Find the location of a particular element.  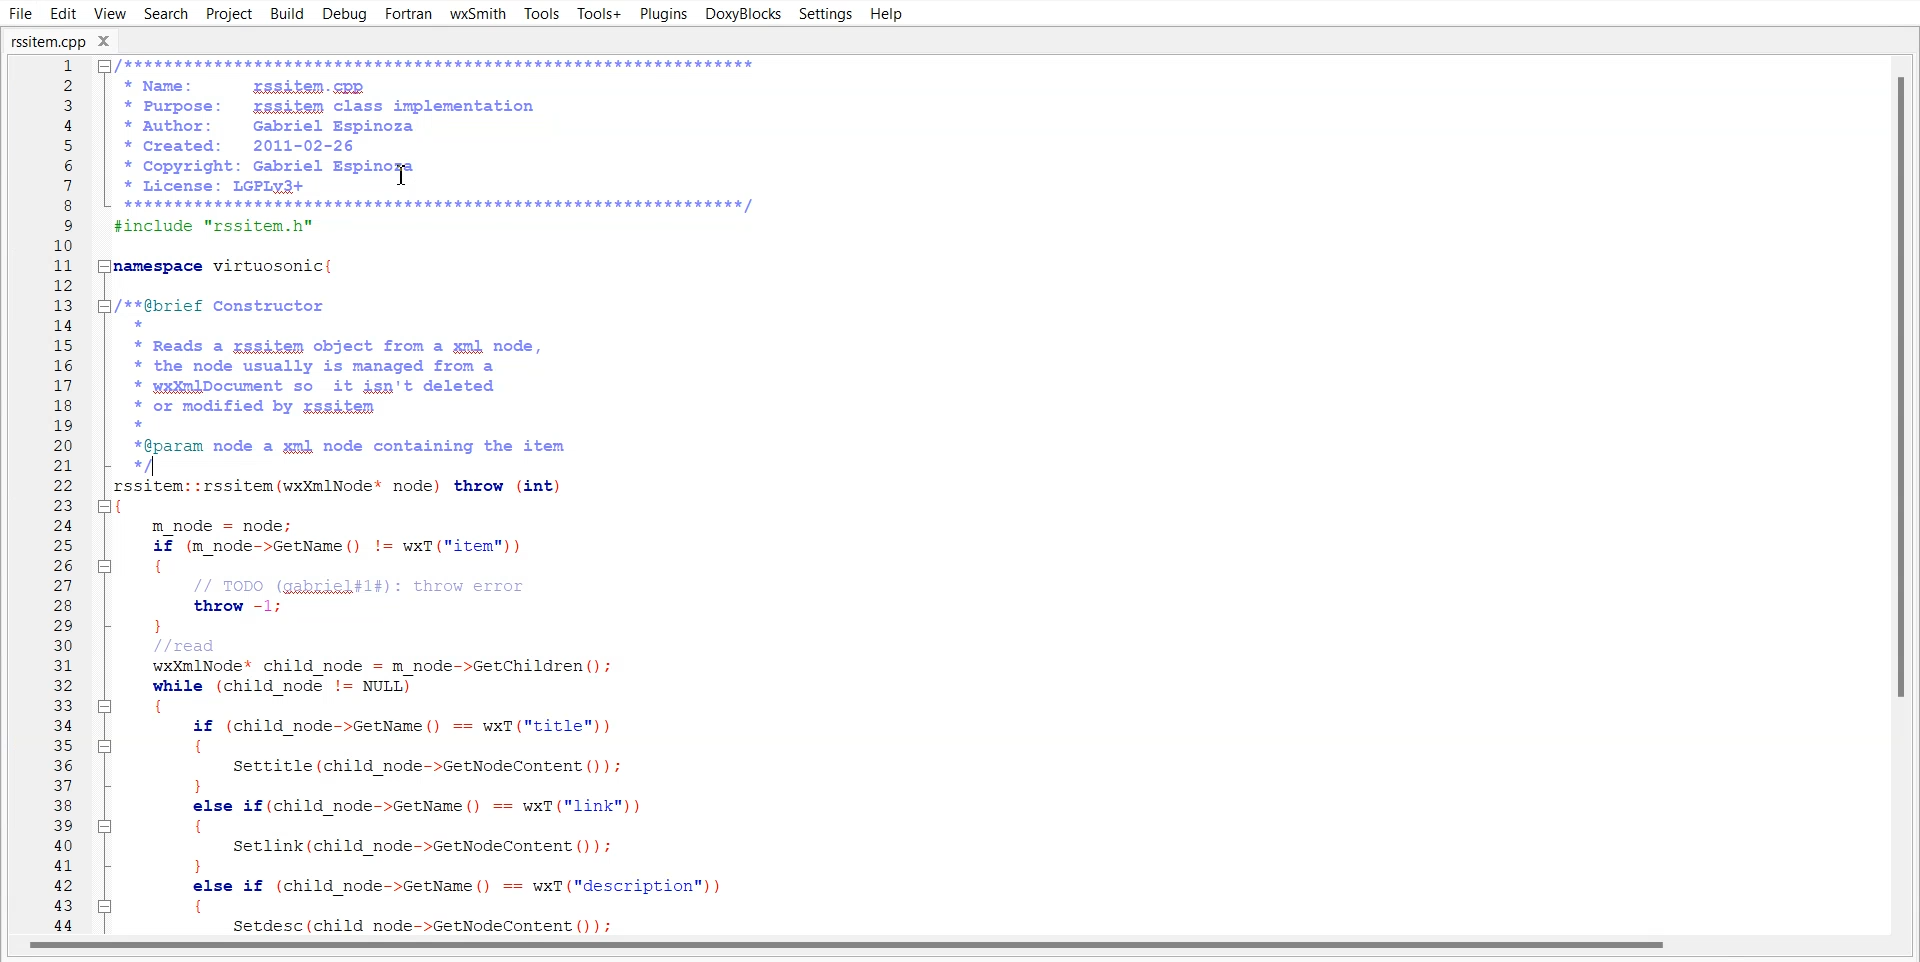

Debug is located at coordinates (345, 14).